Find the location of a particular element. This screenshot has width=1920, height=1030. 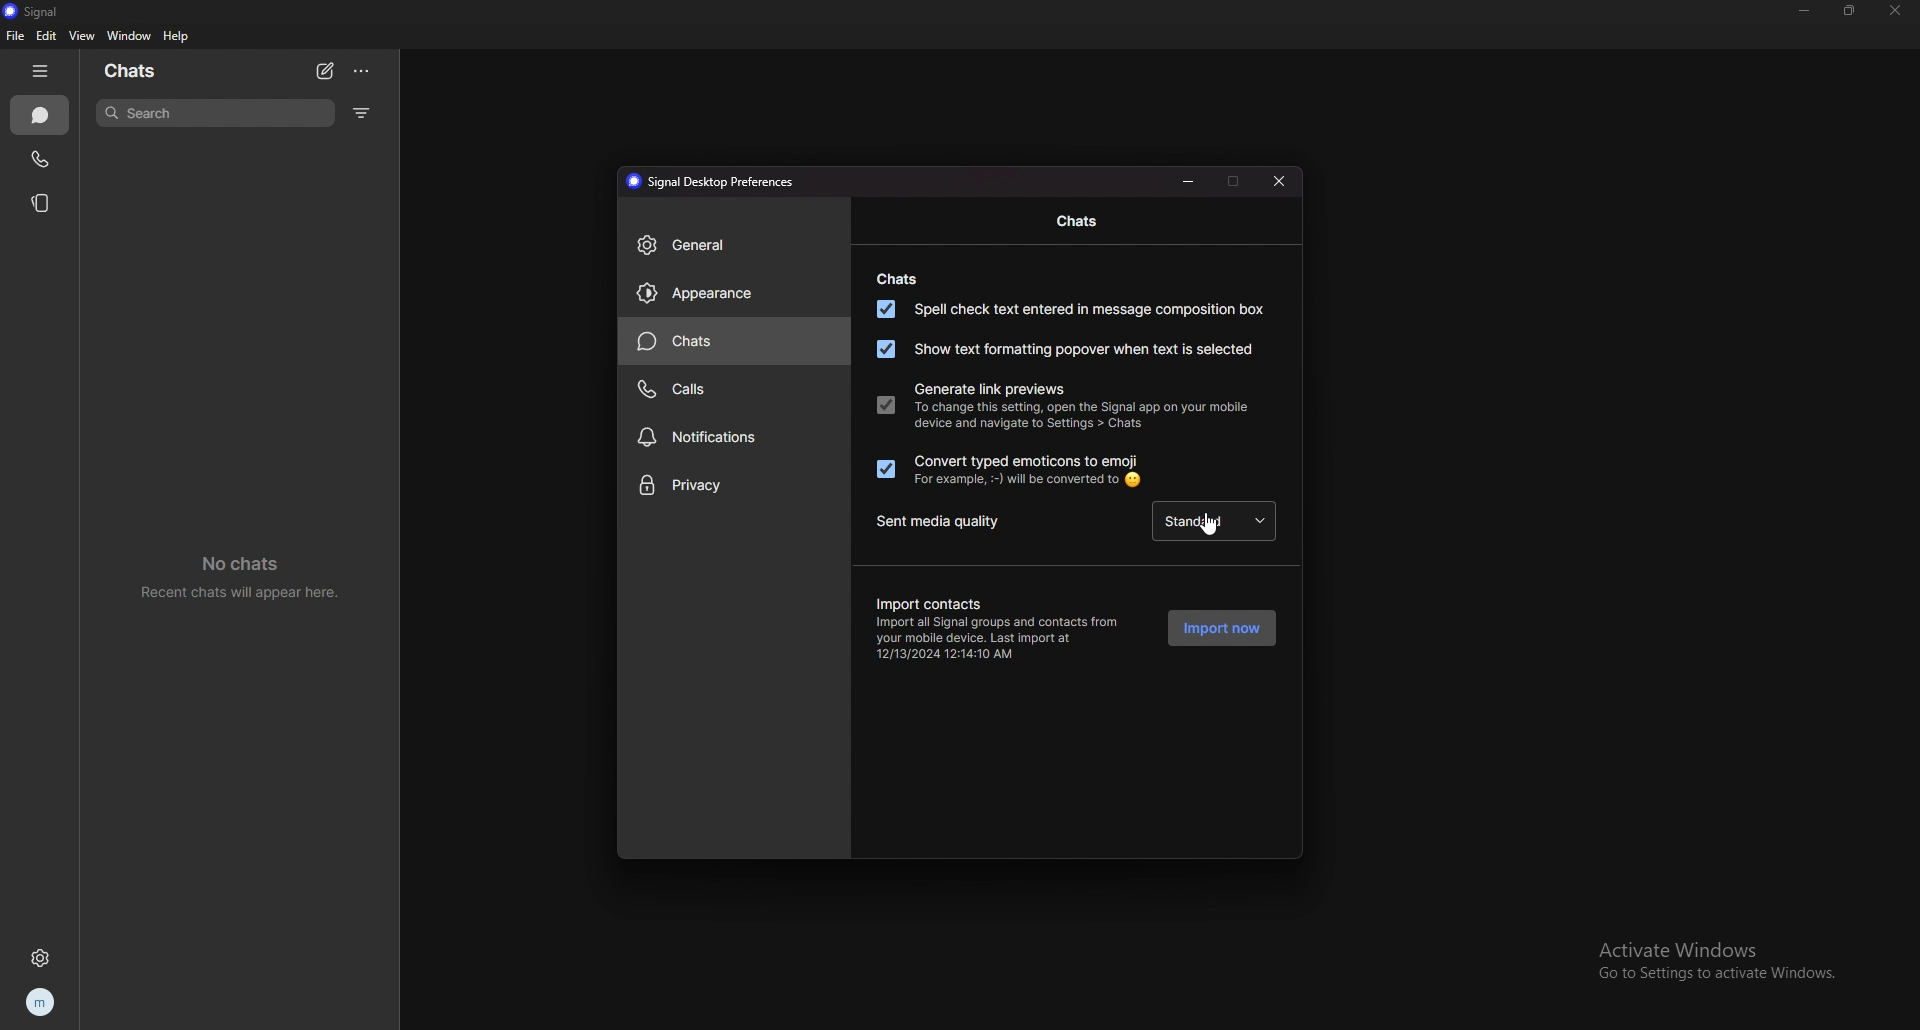

generate link previews is located at coordinates (885, 403).